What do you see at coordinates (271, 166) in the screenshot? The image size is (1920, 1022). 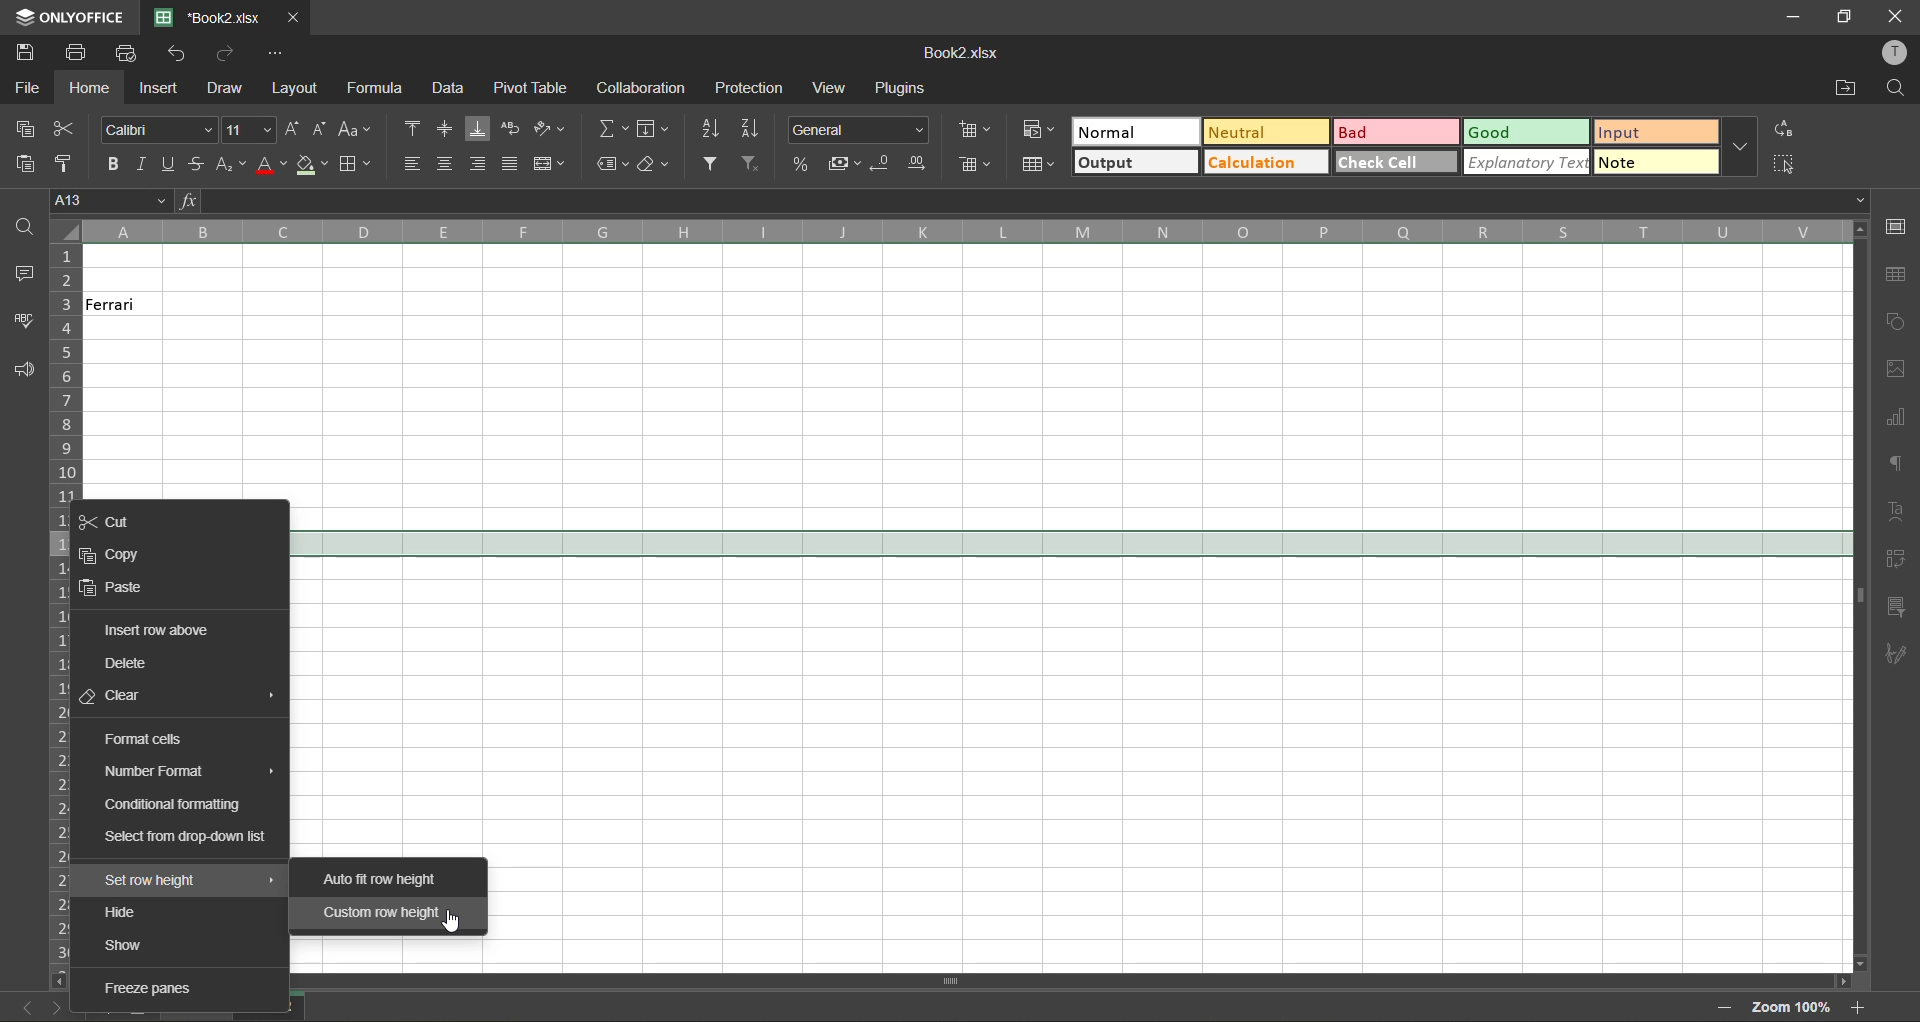 I see `font color` at bounding box center [271, 166].